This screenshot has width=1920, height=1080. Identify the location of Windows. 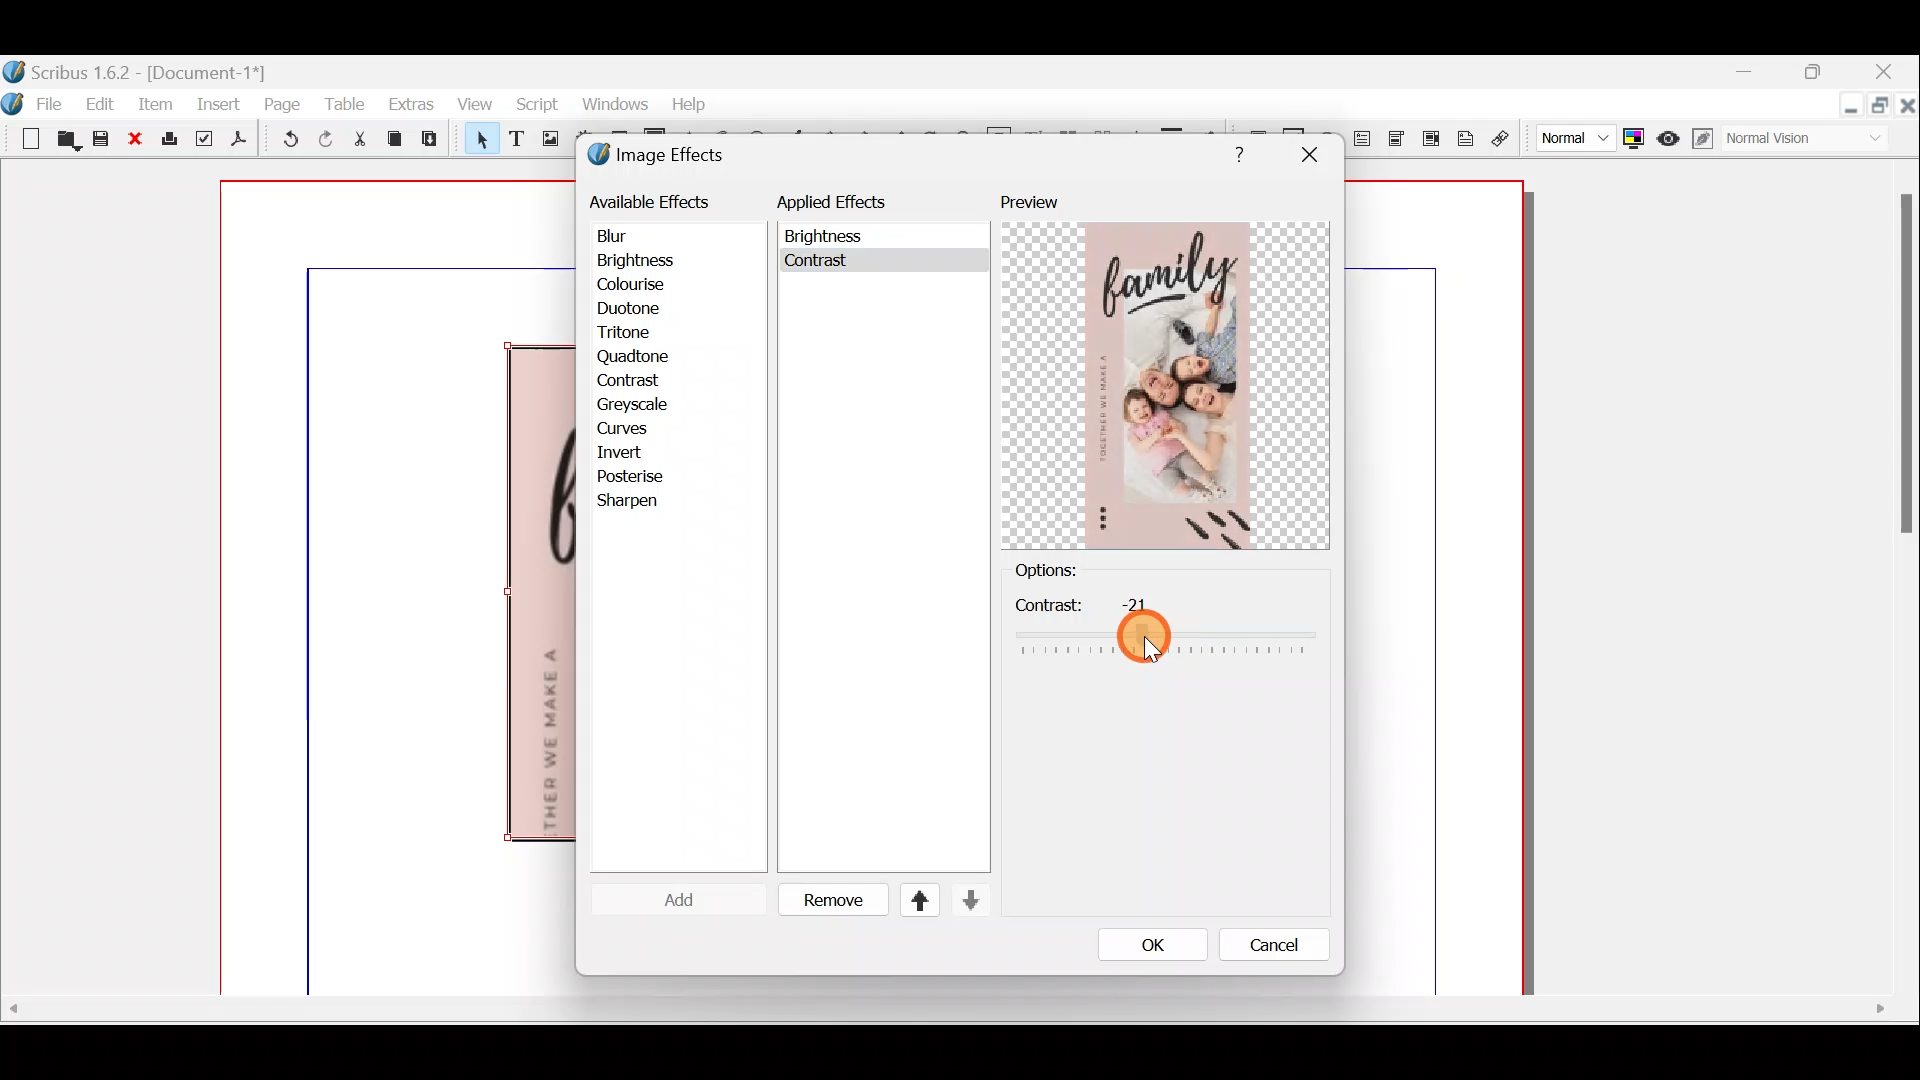
(609, 104).